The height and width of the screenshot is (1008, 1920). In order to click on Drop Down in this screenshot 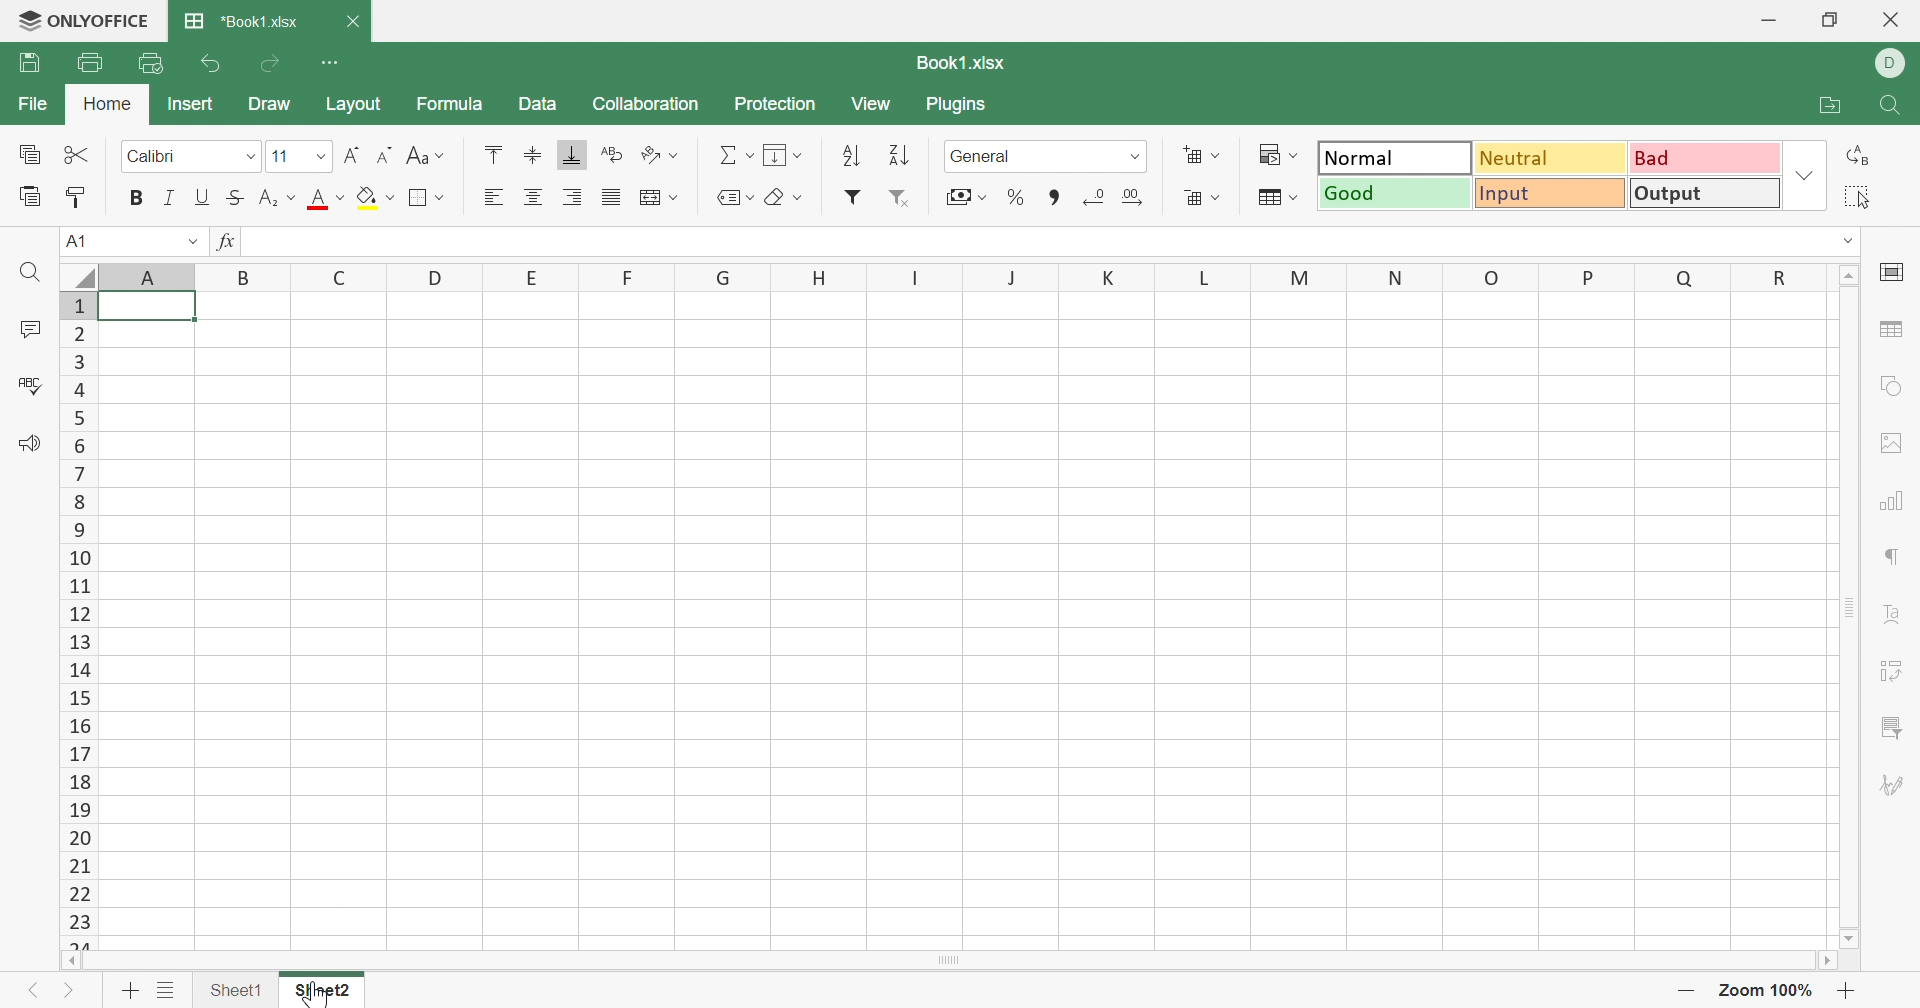, I will do `click(340, 197)`.